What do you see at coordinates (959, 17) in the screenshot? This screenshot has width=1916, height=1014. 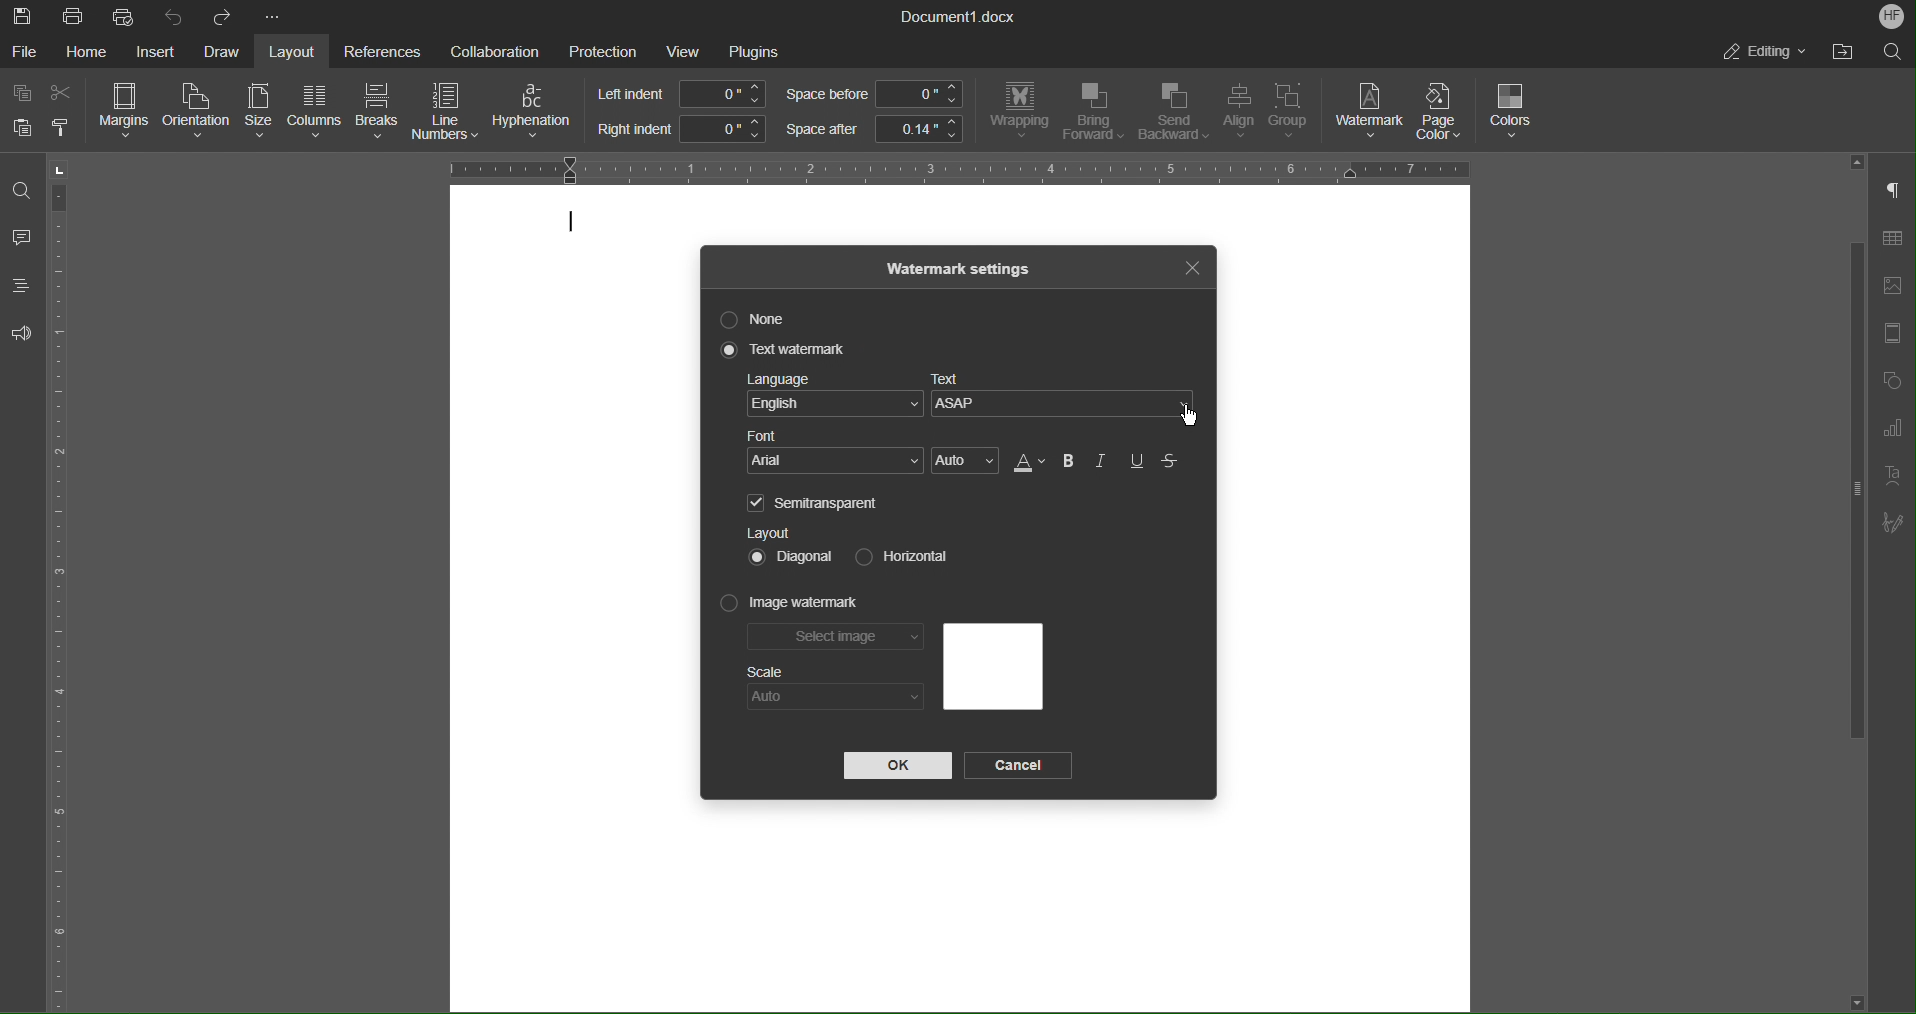 I see `Document Title` at bounding box center [959, 17].